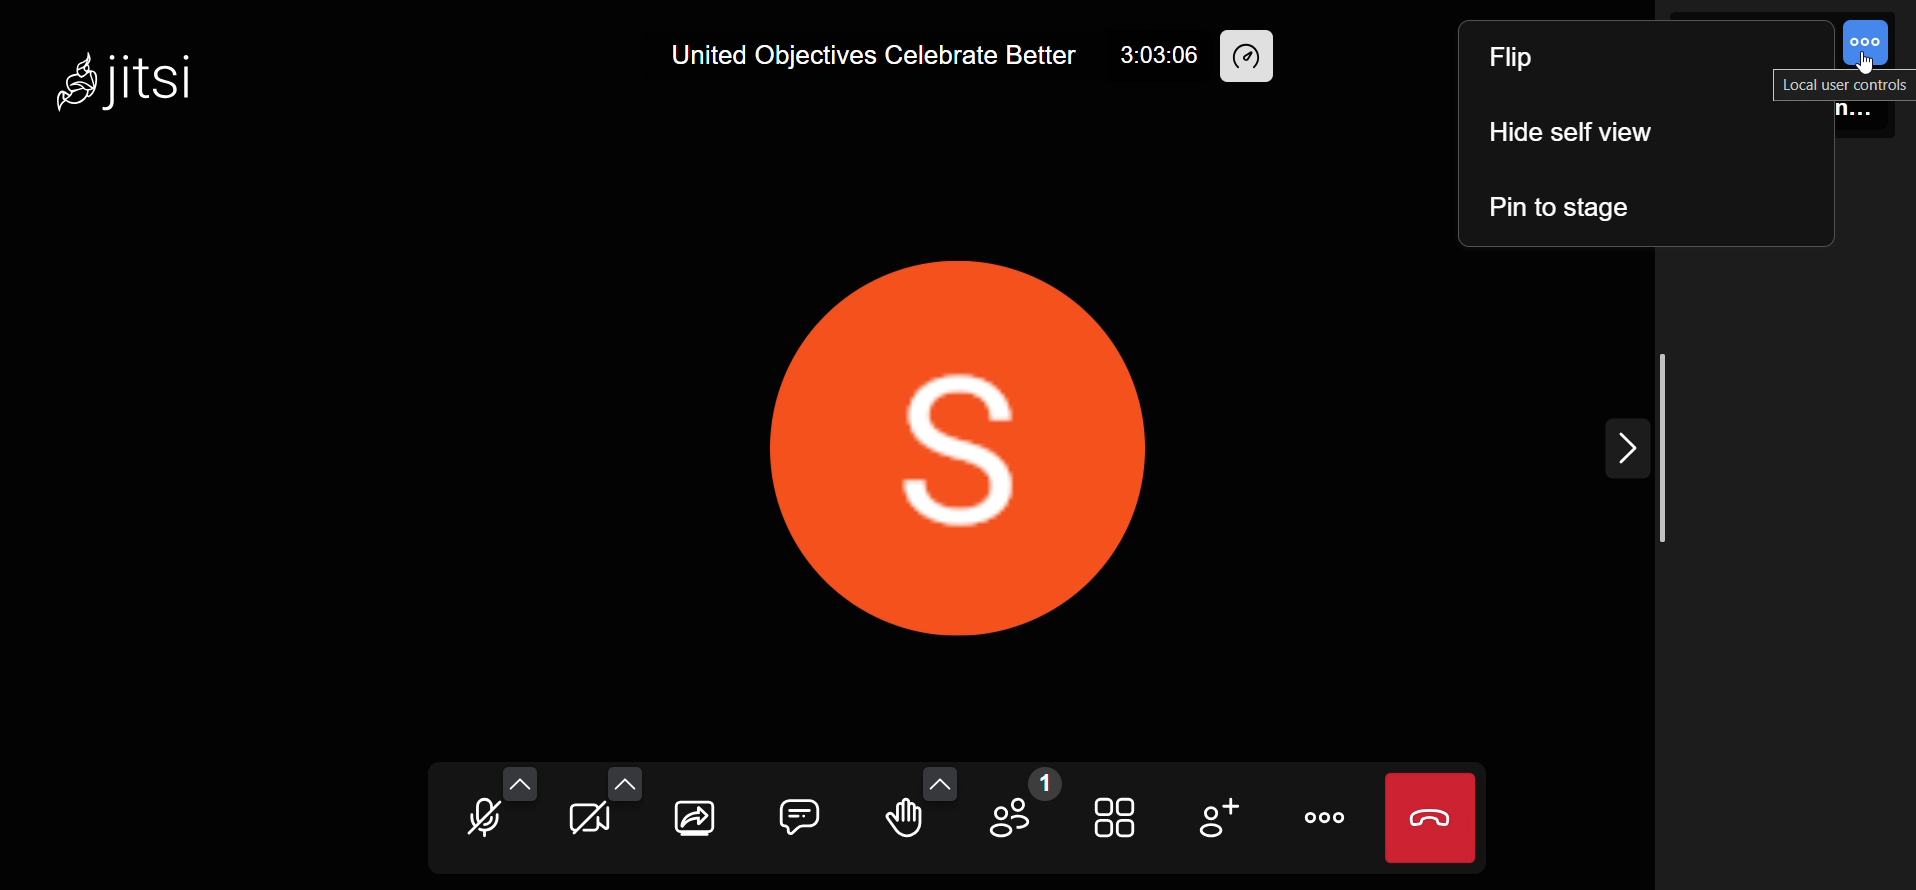  I want to click on display picture, so click(976, 443).